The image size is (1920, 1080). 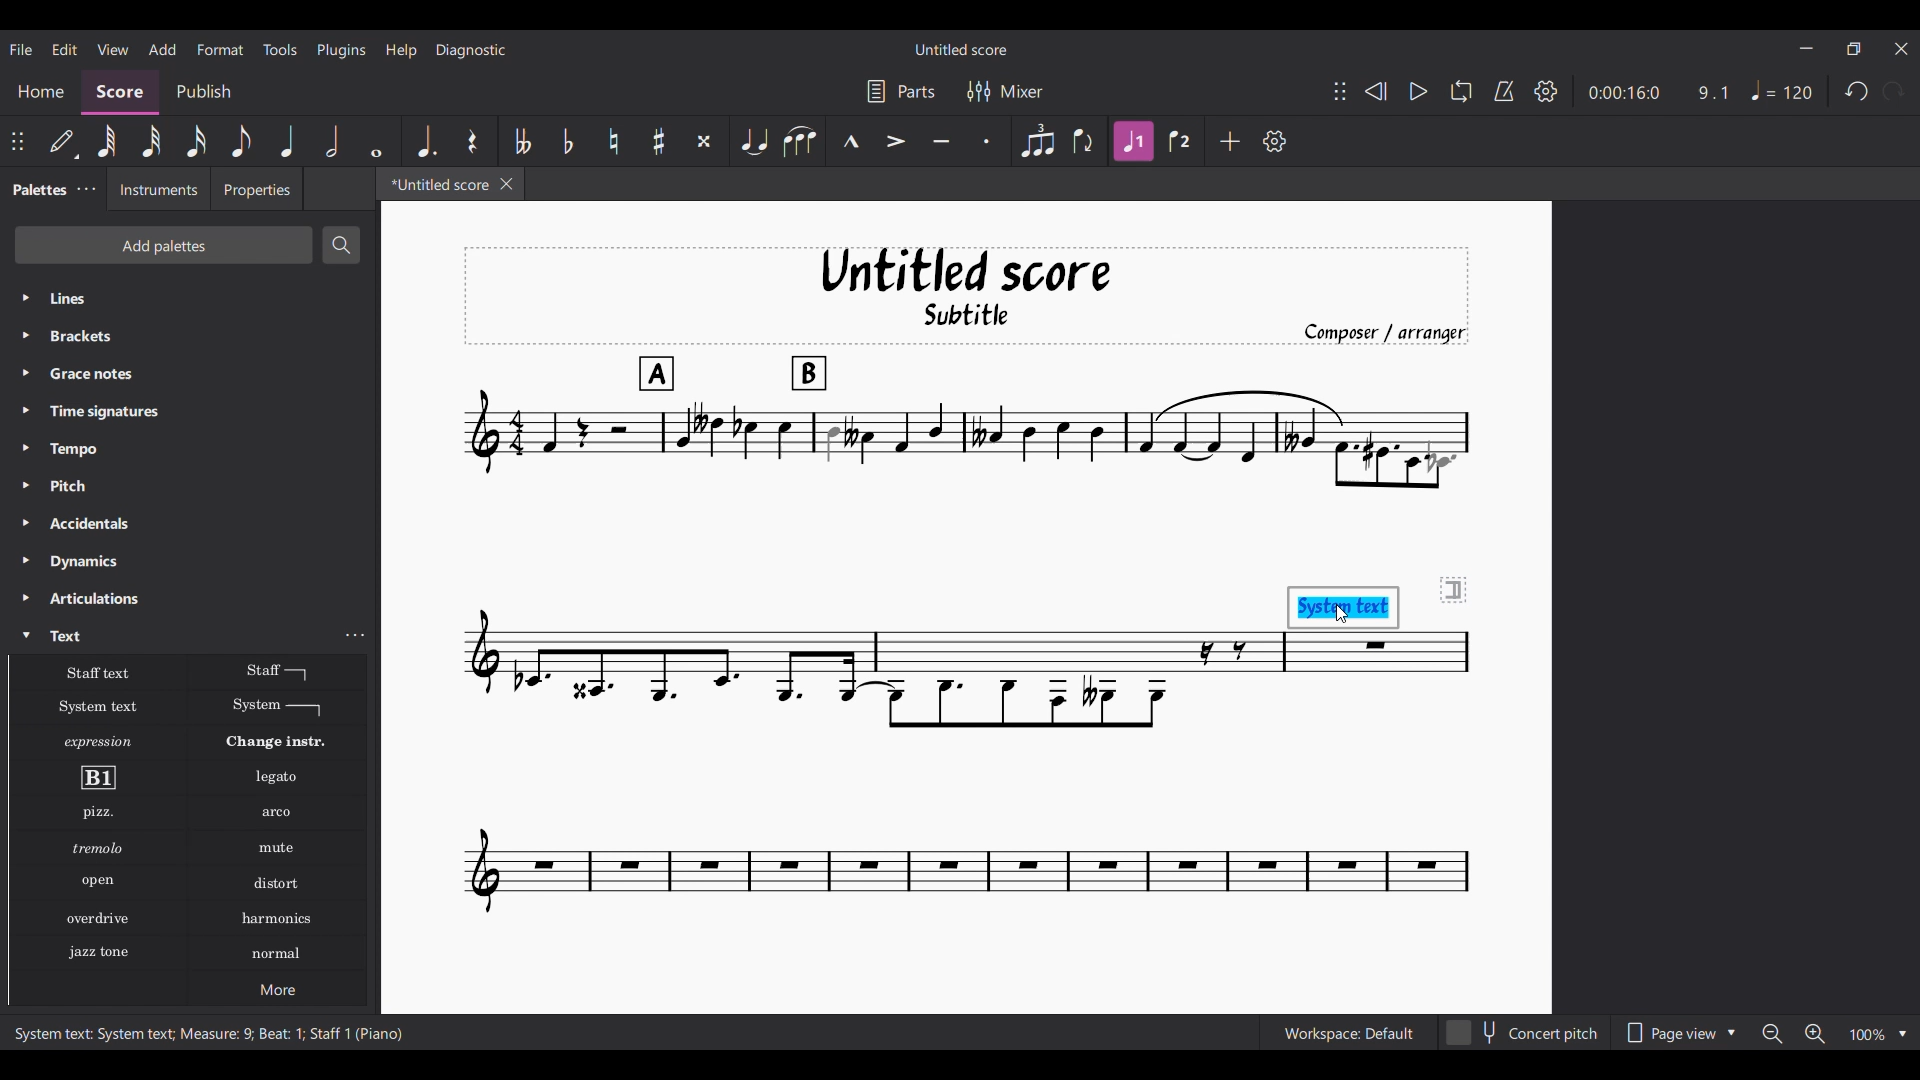 What do you see at coordinates (276, 742) in the screenshot?
I see `Change instr.` at bounding box center [276, 742].